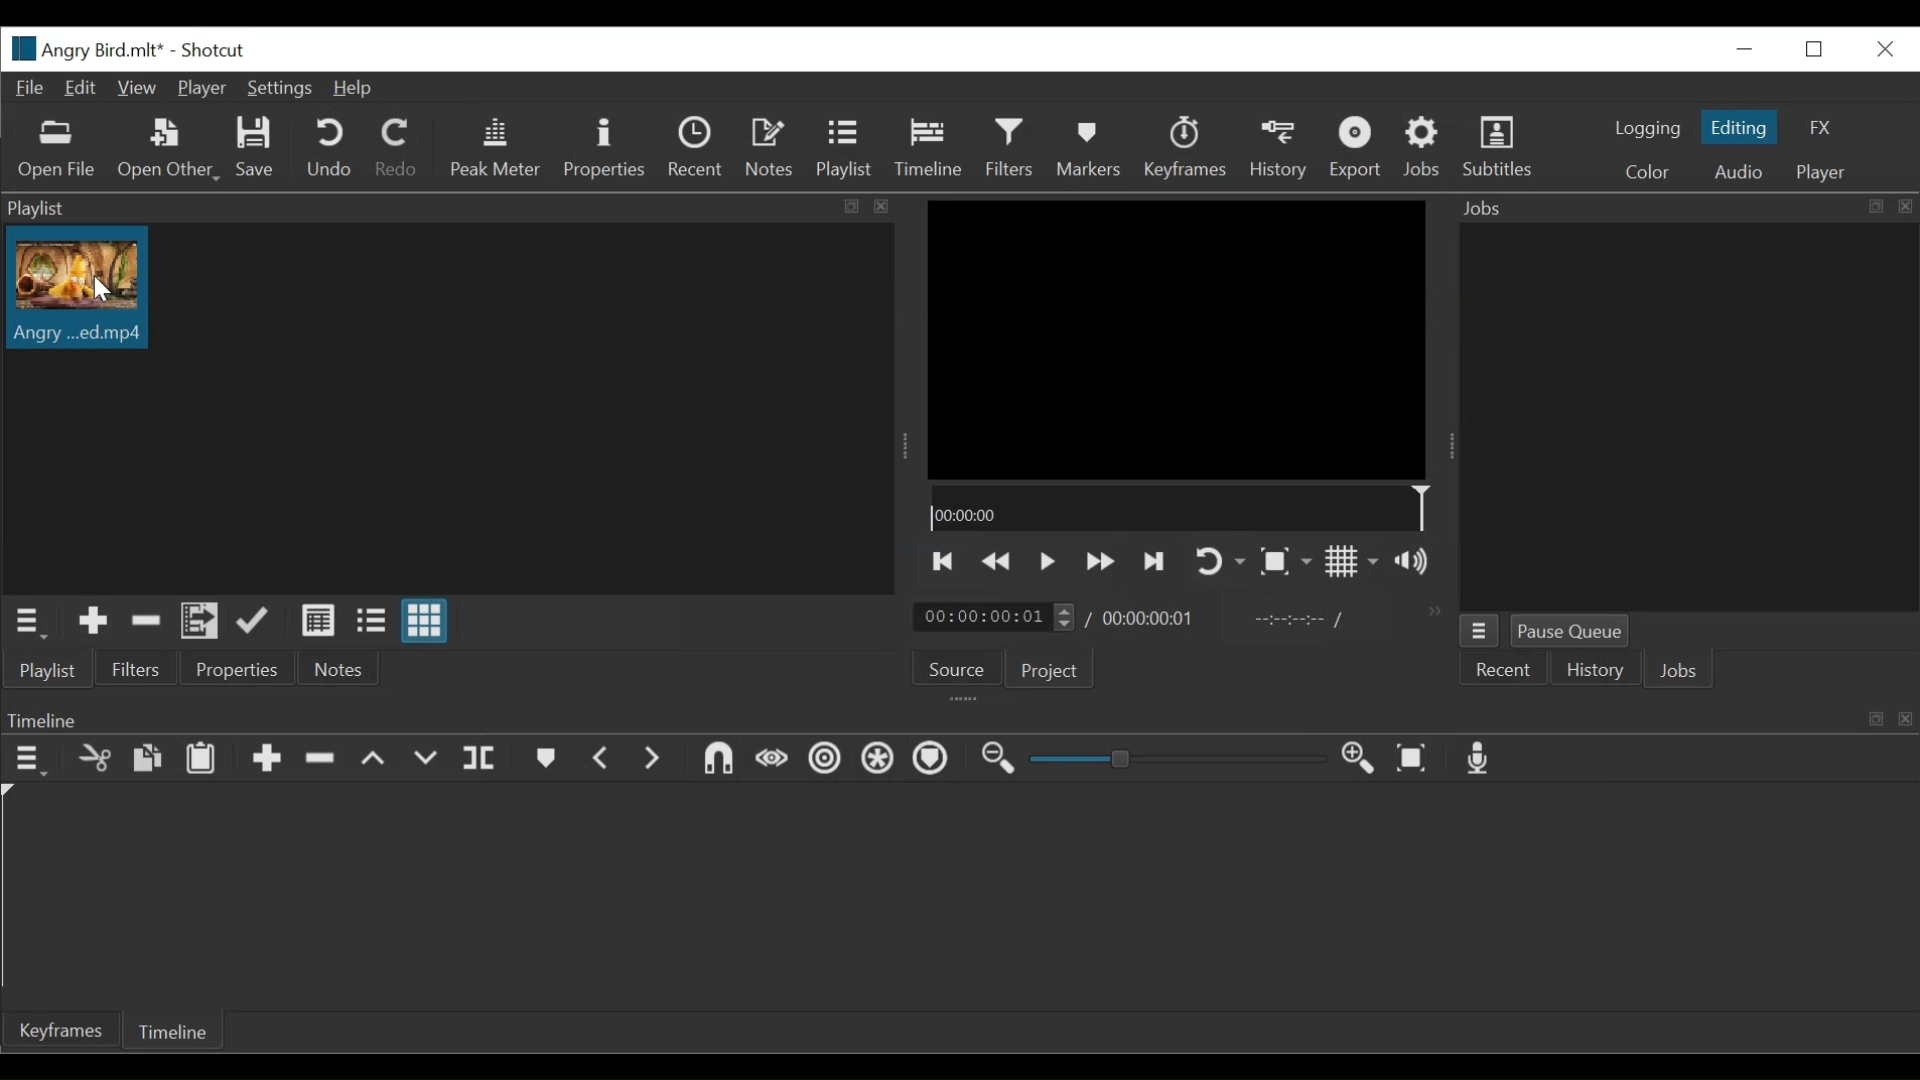 The image size is (1920, 1080). What do you see at coordinates (448, 208) in the screenshot?
I see `Playlist Panel` at bounding box center [448, 208].